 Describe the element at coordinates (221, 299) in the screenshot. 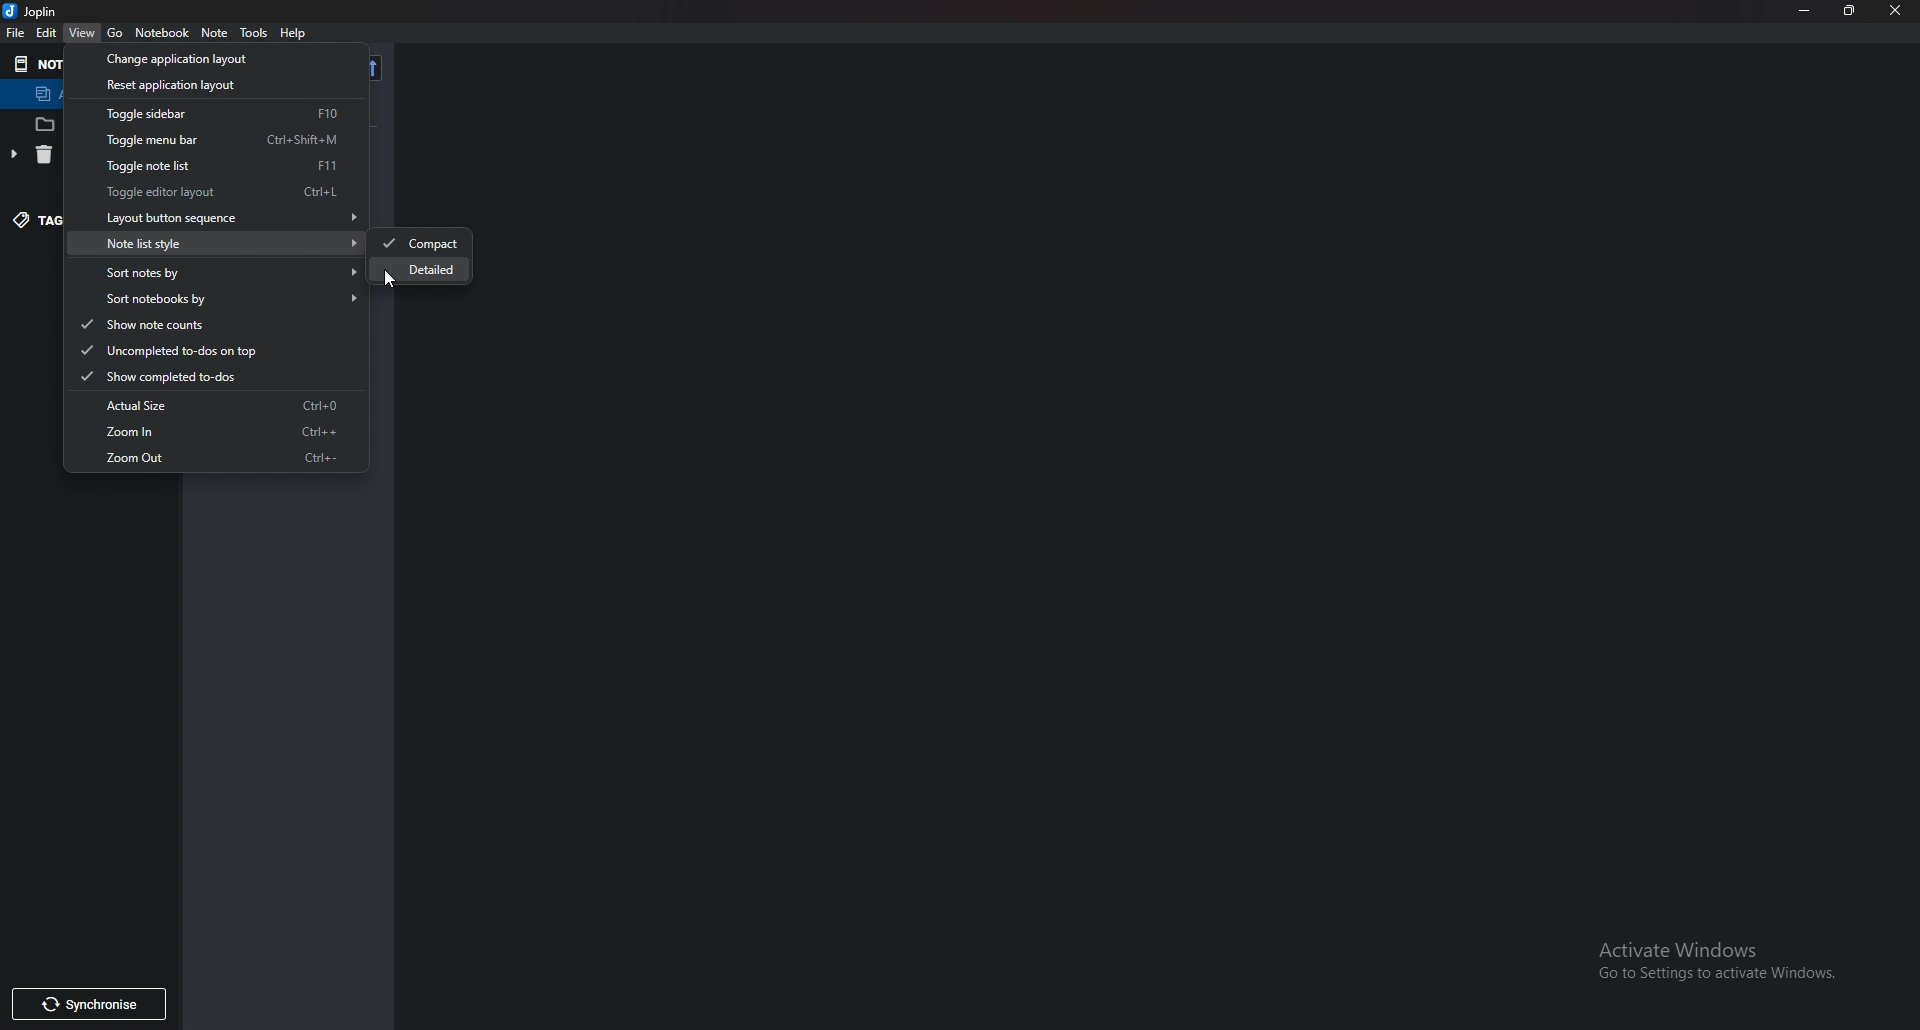

I see `Sort notebook by` at that location.